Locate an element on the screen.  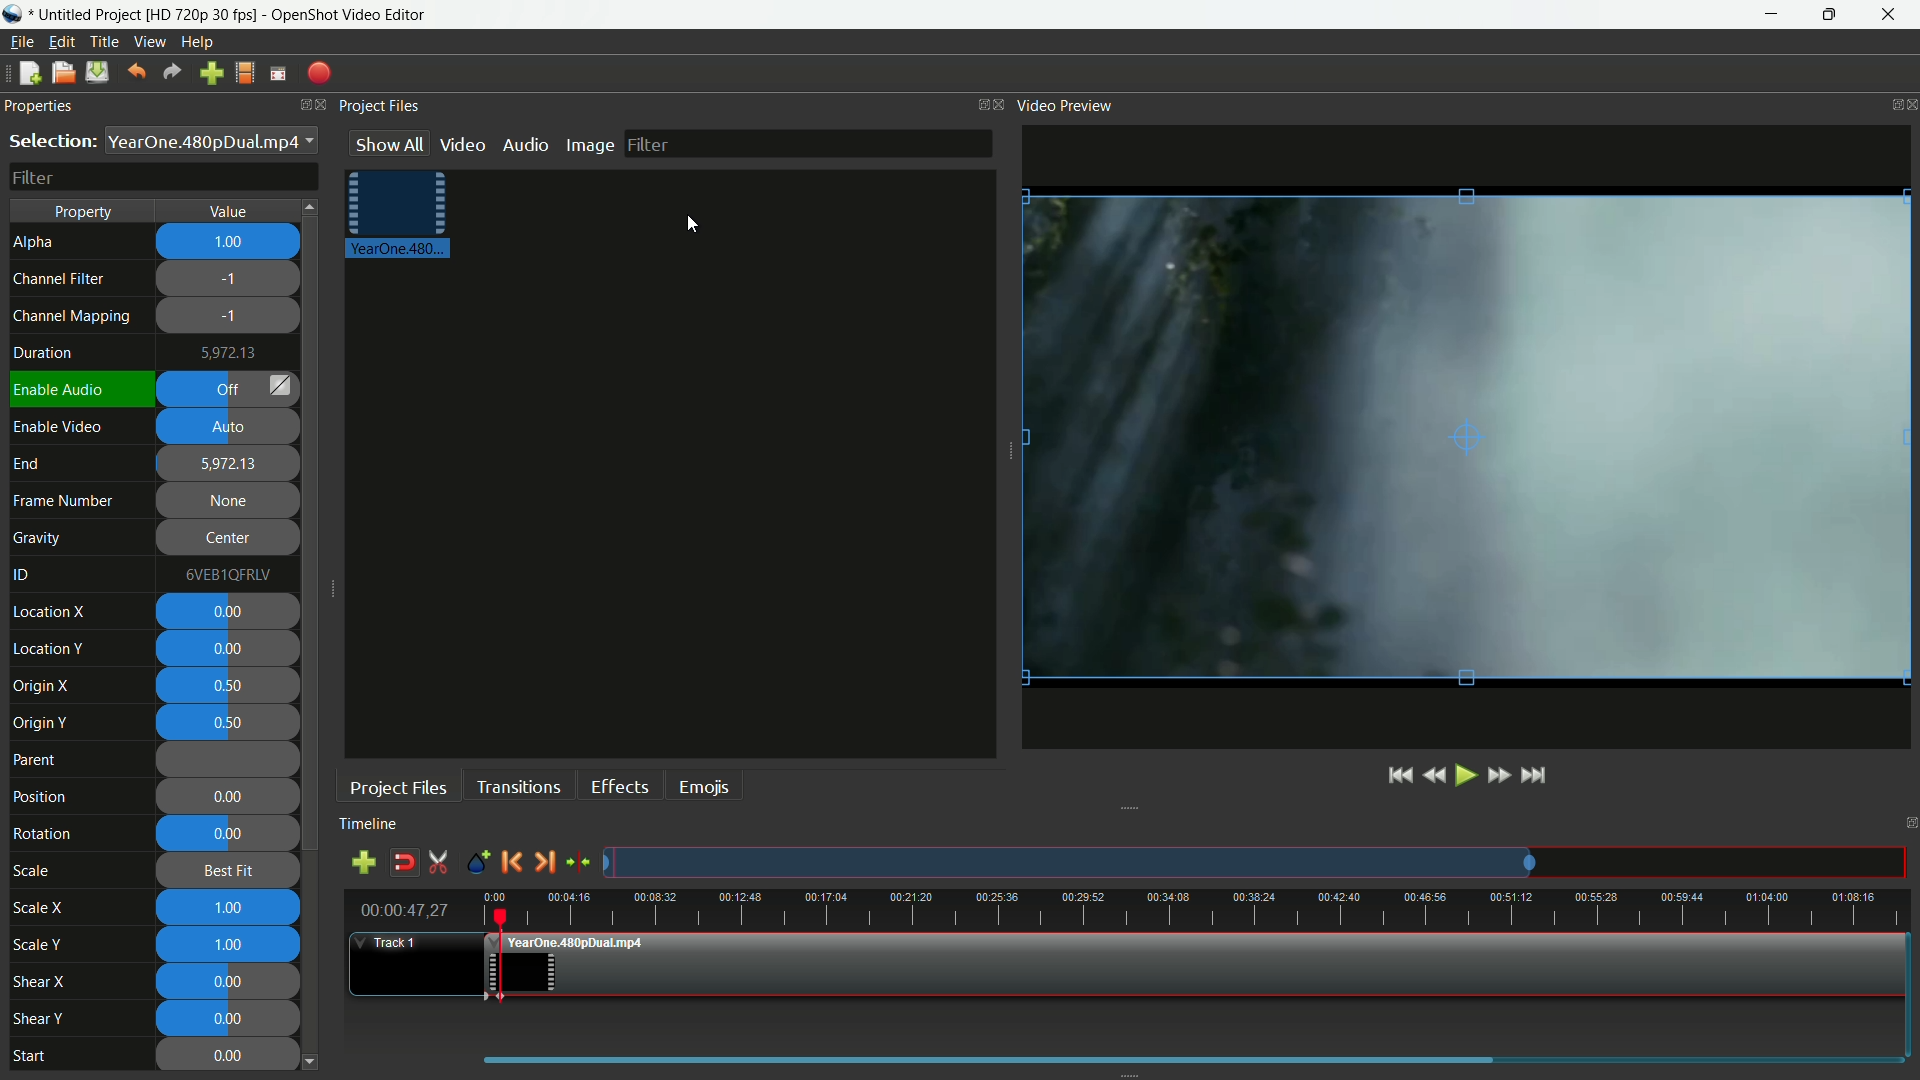
export is located at coordinates (319, 74).